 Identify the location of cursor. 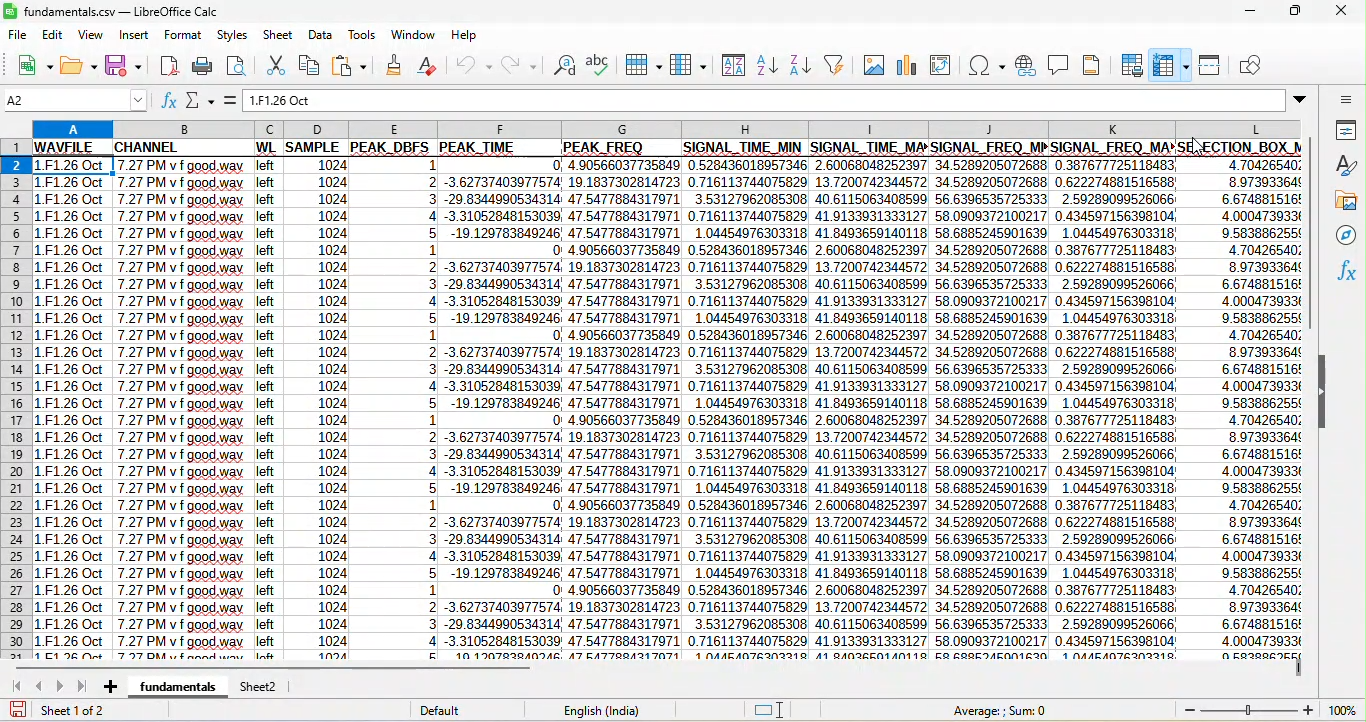
(783, 700).